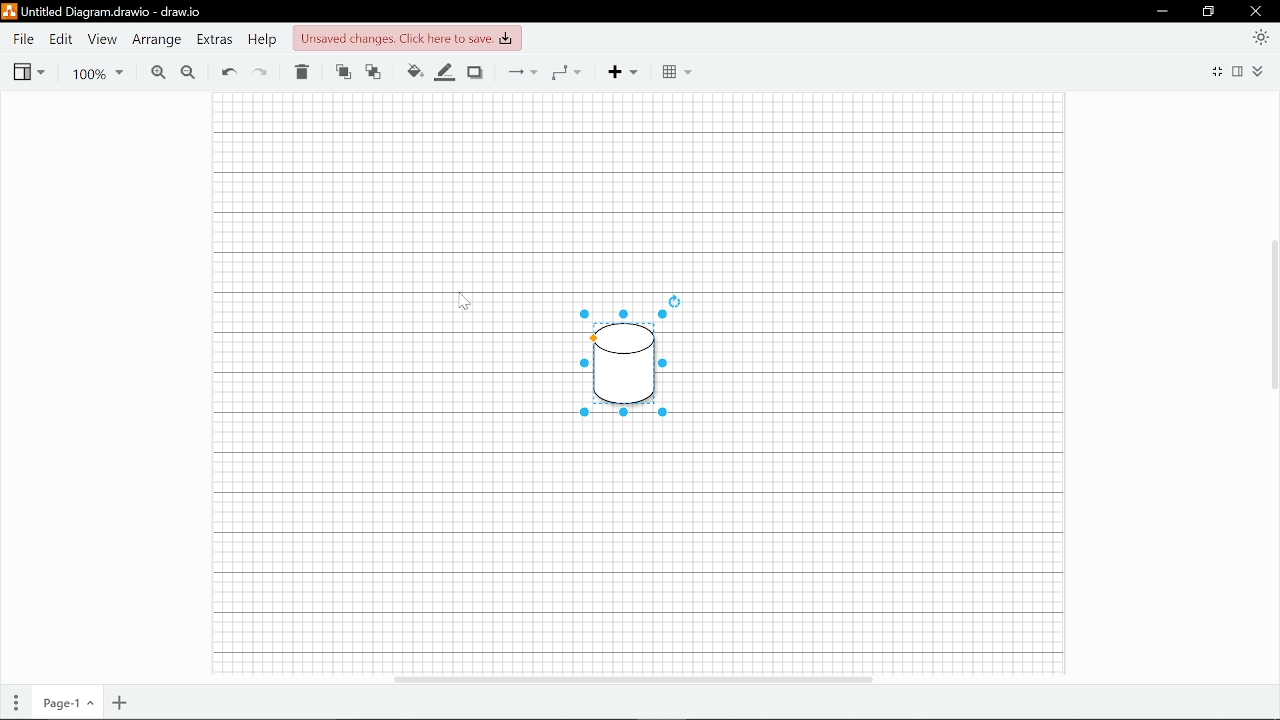 The height and width of the screenshot is (720, 1280). What do you see at coordinates (262, 73) in the screenshot?
I see `Redo` at bounding box center [262, 73].